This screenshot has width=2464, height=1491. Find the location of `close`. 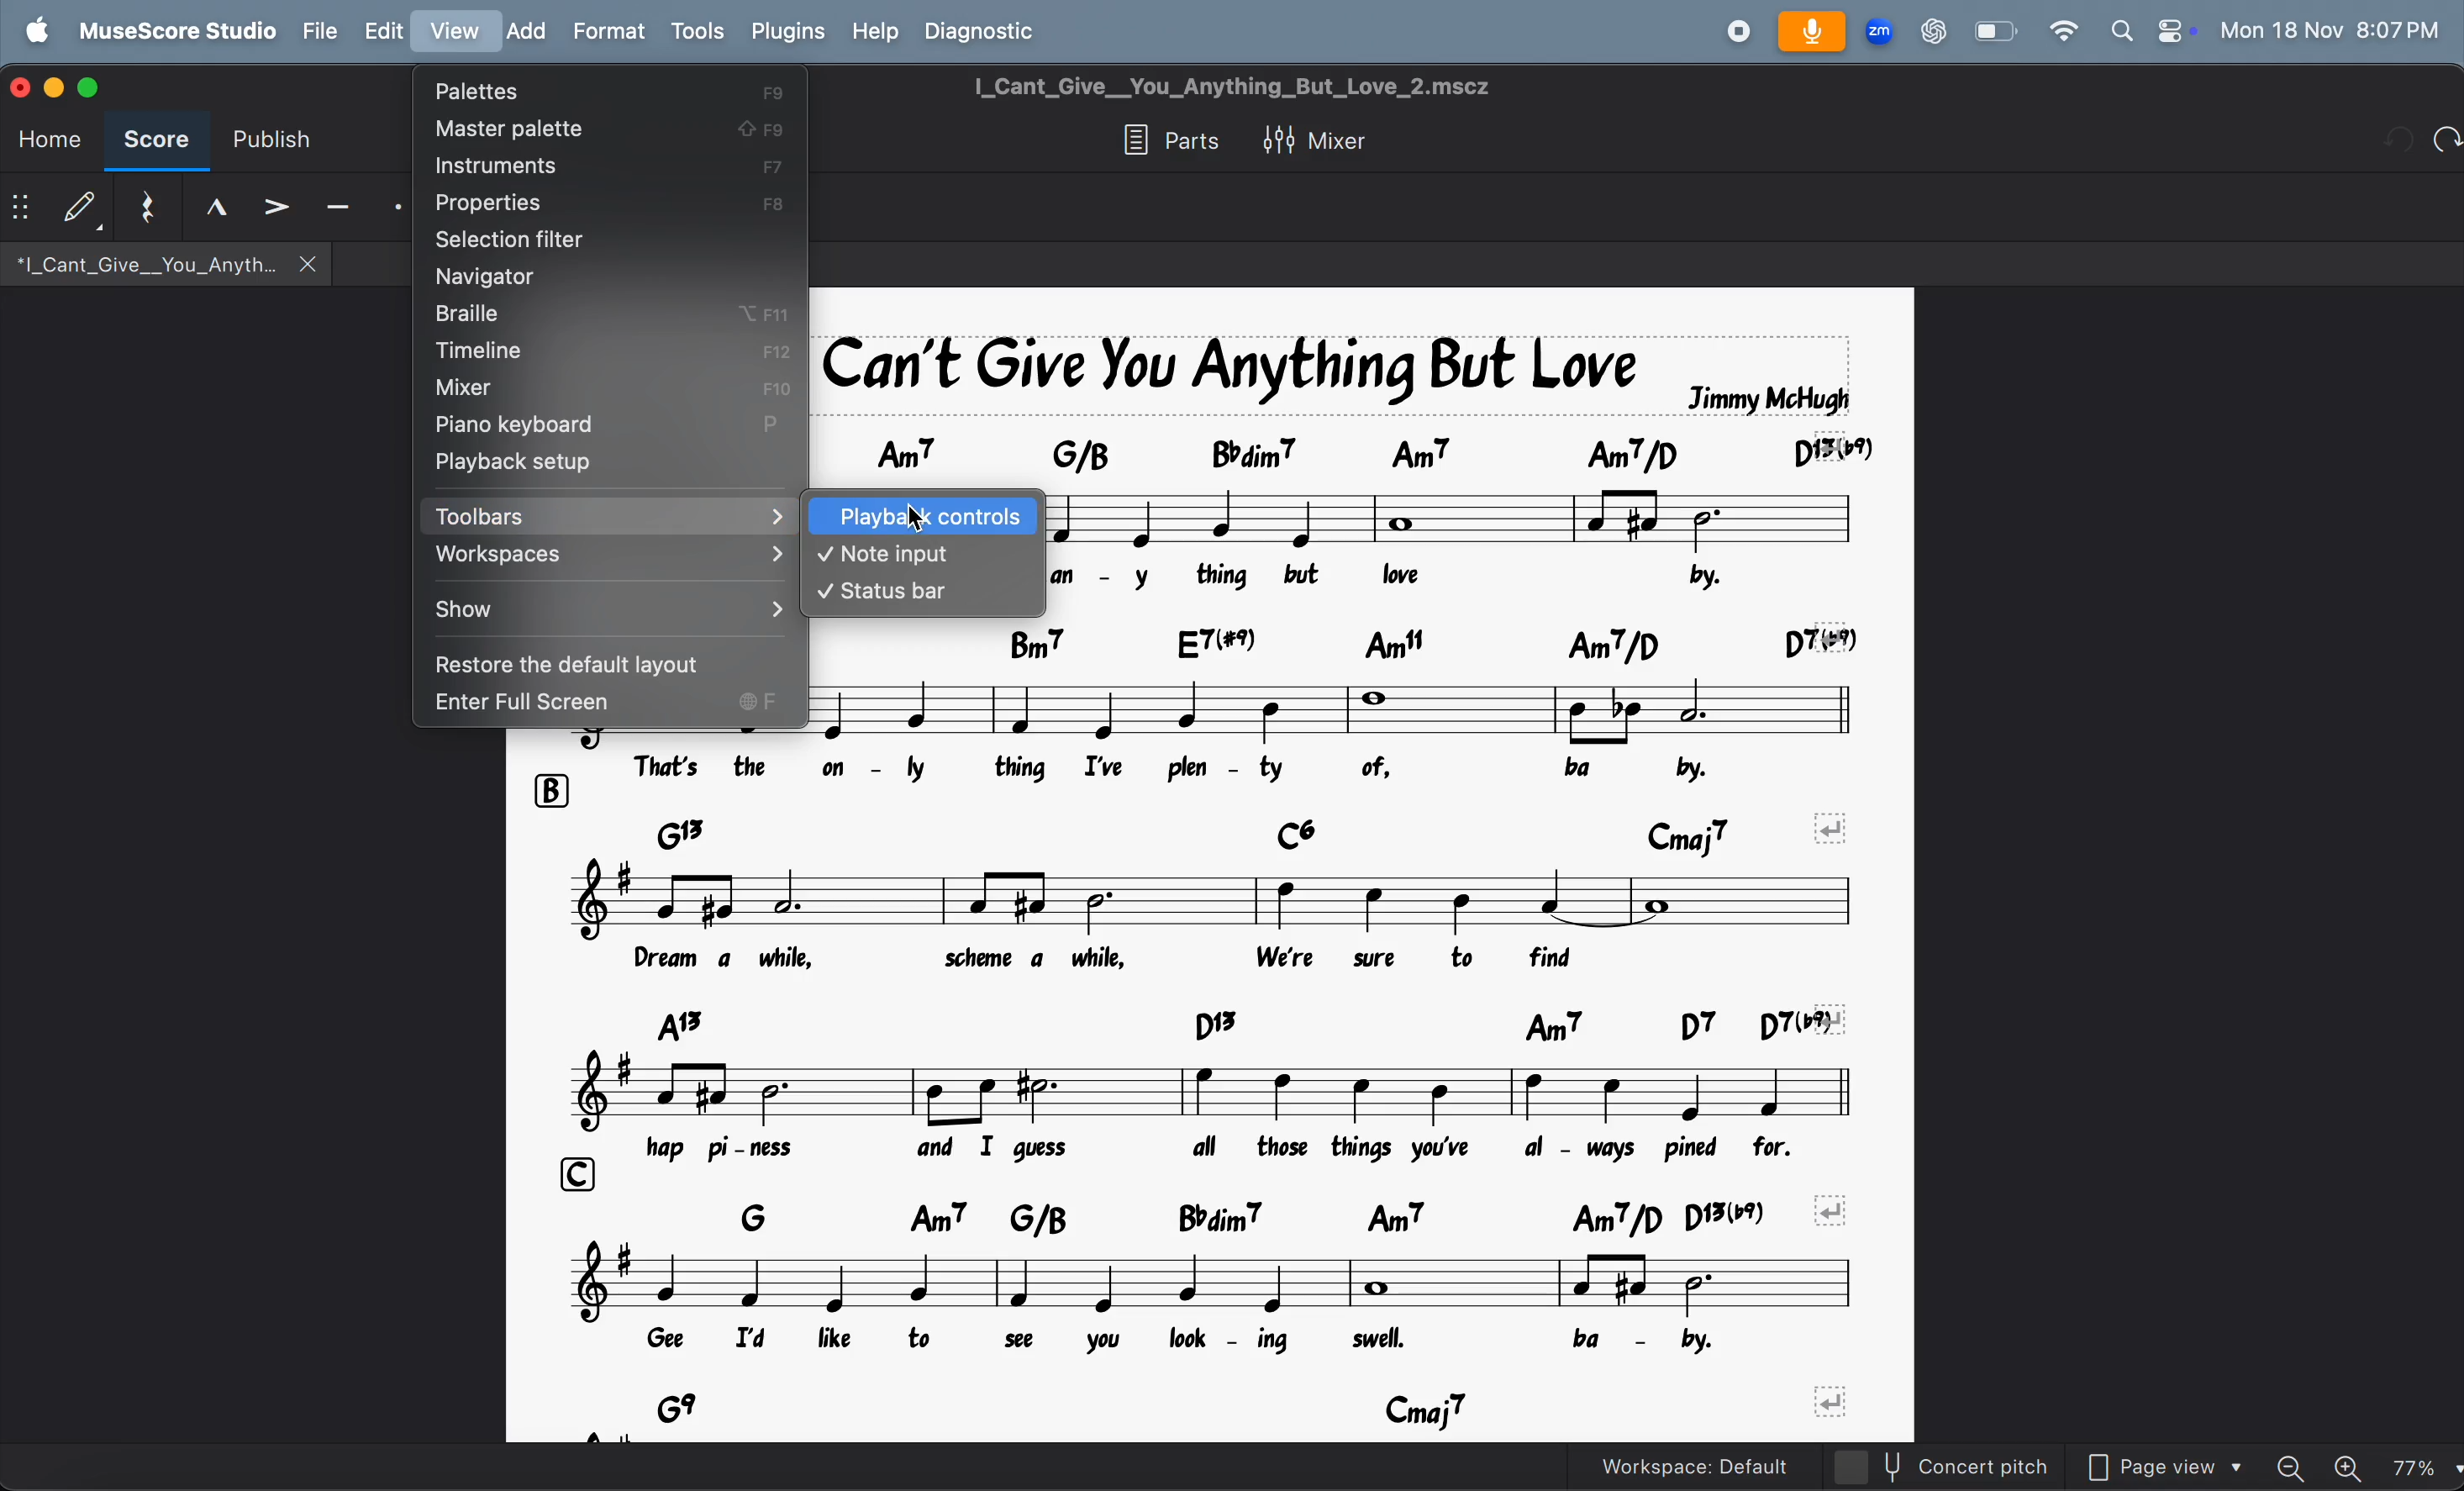

close is located at coordinates (22, 87).